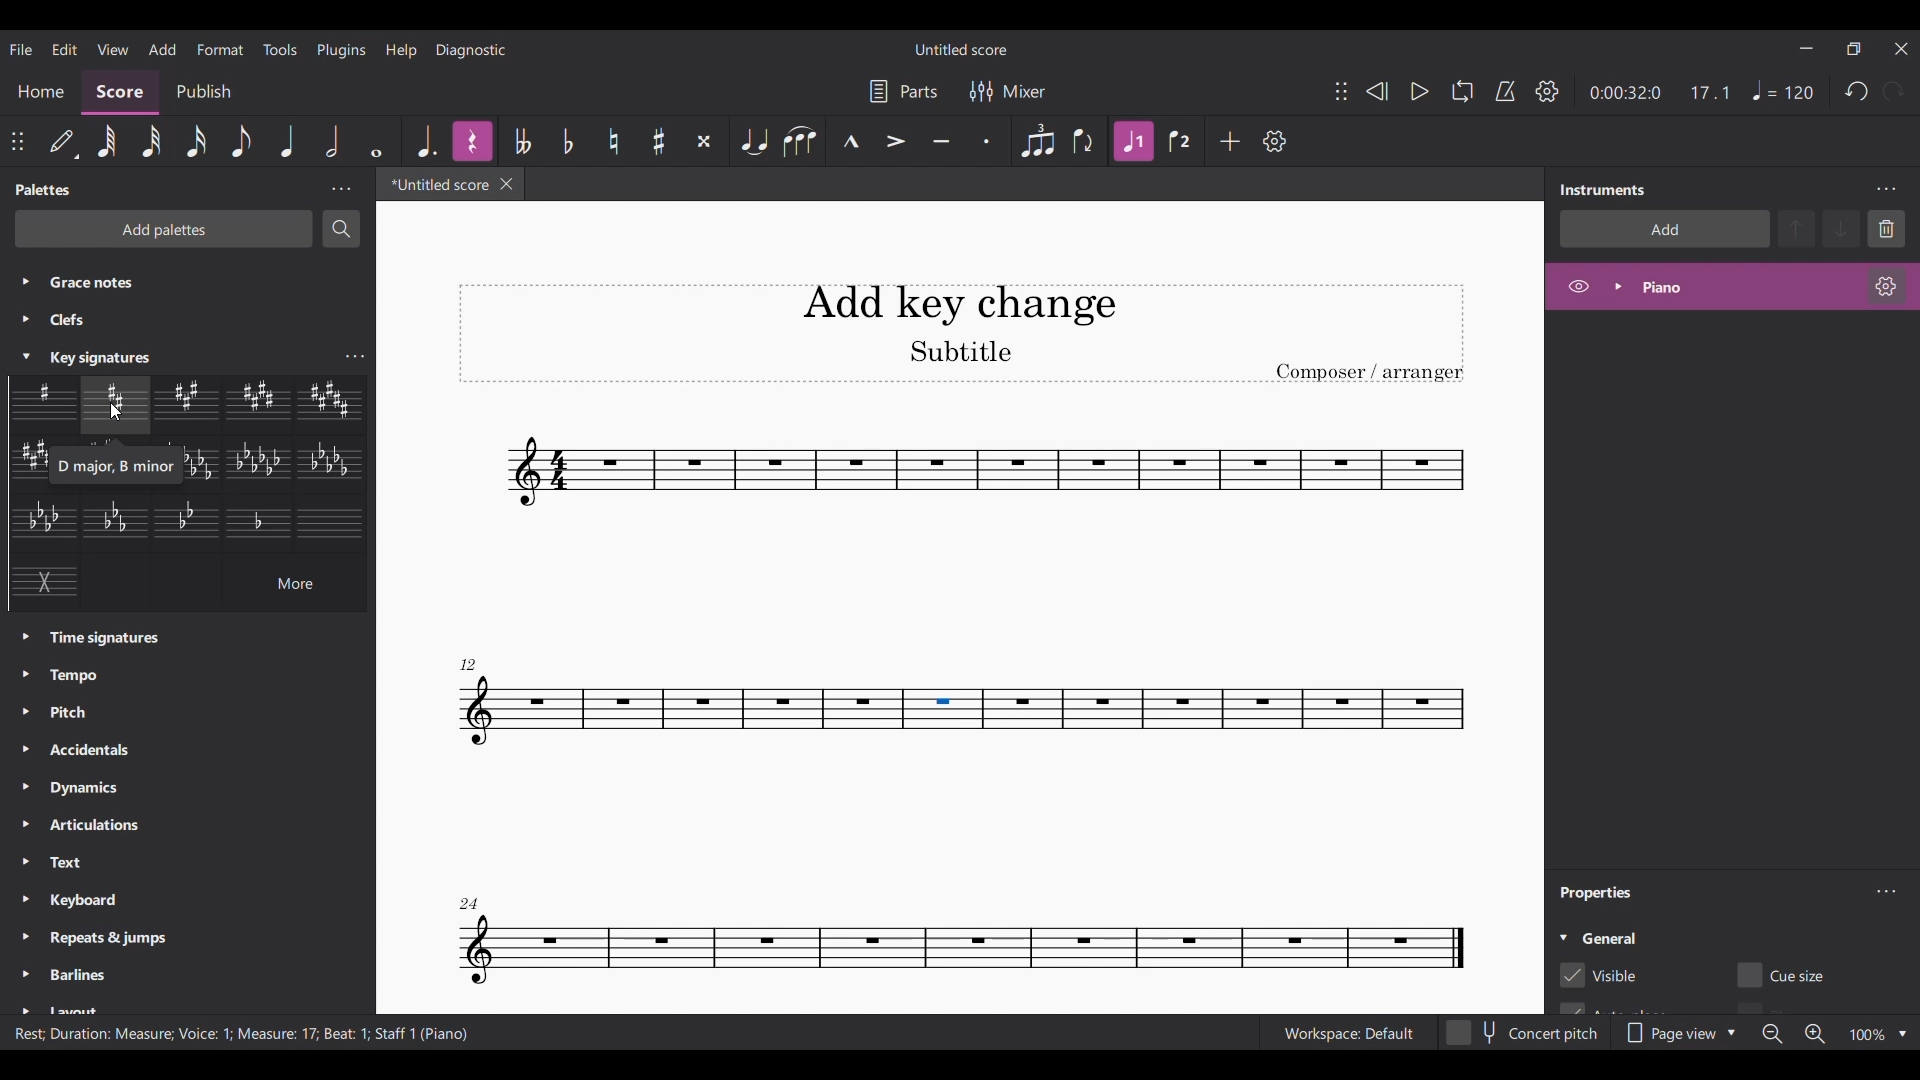  Describe the element at coordinates (1885, 286) in the screenshot. I see `Setting of respective instrument` at that location.